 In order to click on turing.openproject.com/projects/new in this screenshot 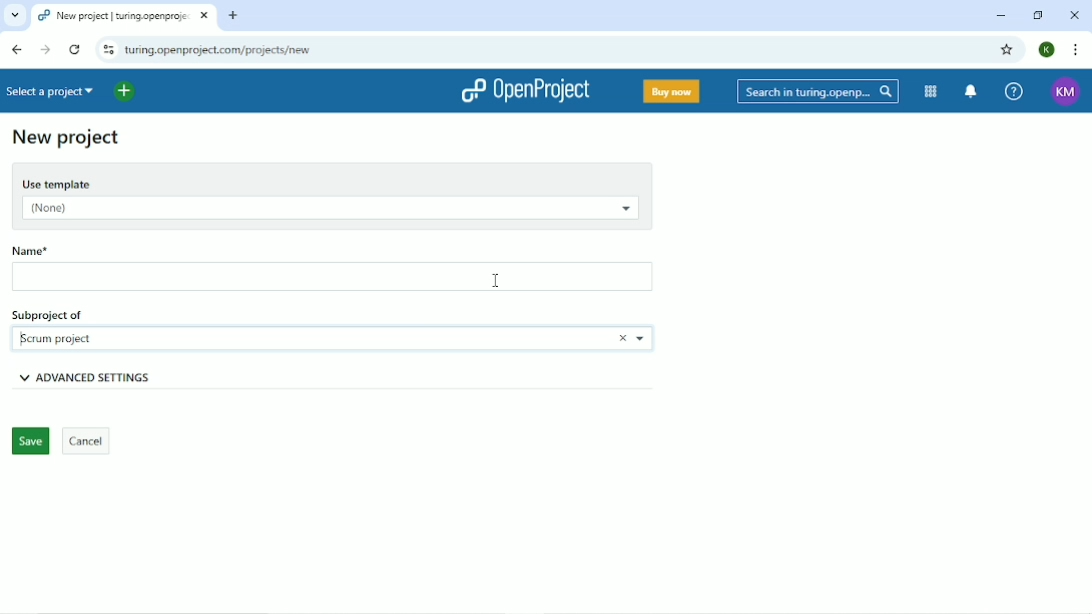, I will do `click(248, 49)`.